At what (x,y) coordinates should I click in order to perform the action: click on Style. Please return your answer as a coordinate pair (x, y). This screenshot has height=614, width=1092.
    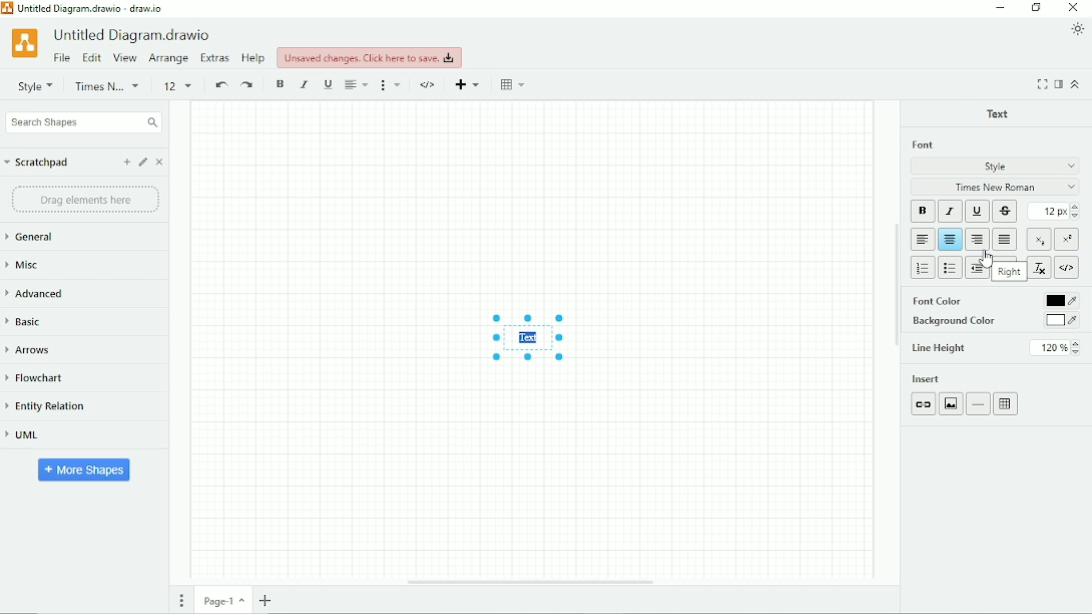
    Looking at the image, I should click on (35, 86).